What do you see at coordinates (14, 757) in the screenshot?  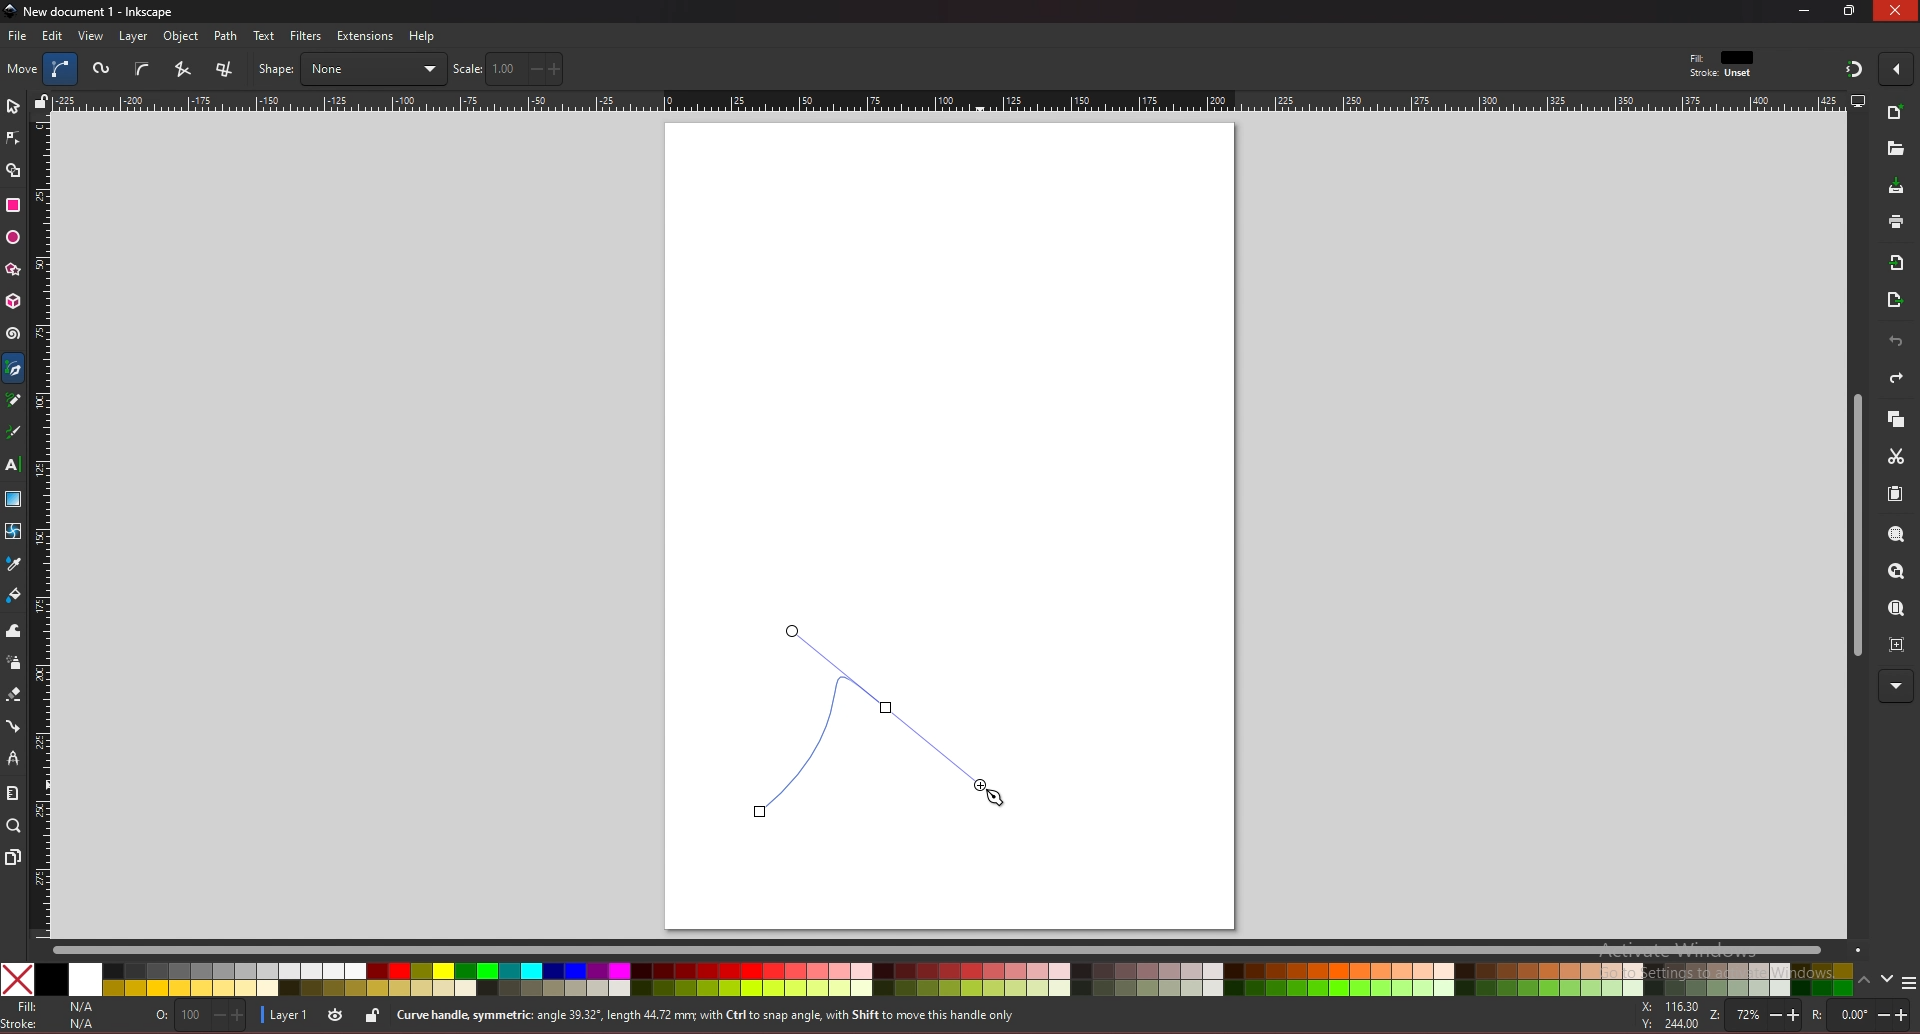 I see `lpe` at bounding box center [14, 757].